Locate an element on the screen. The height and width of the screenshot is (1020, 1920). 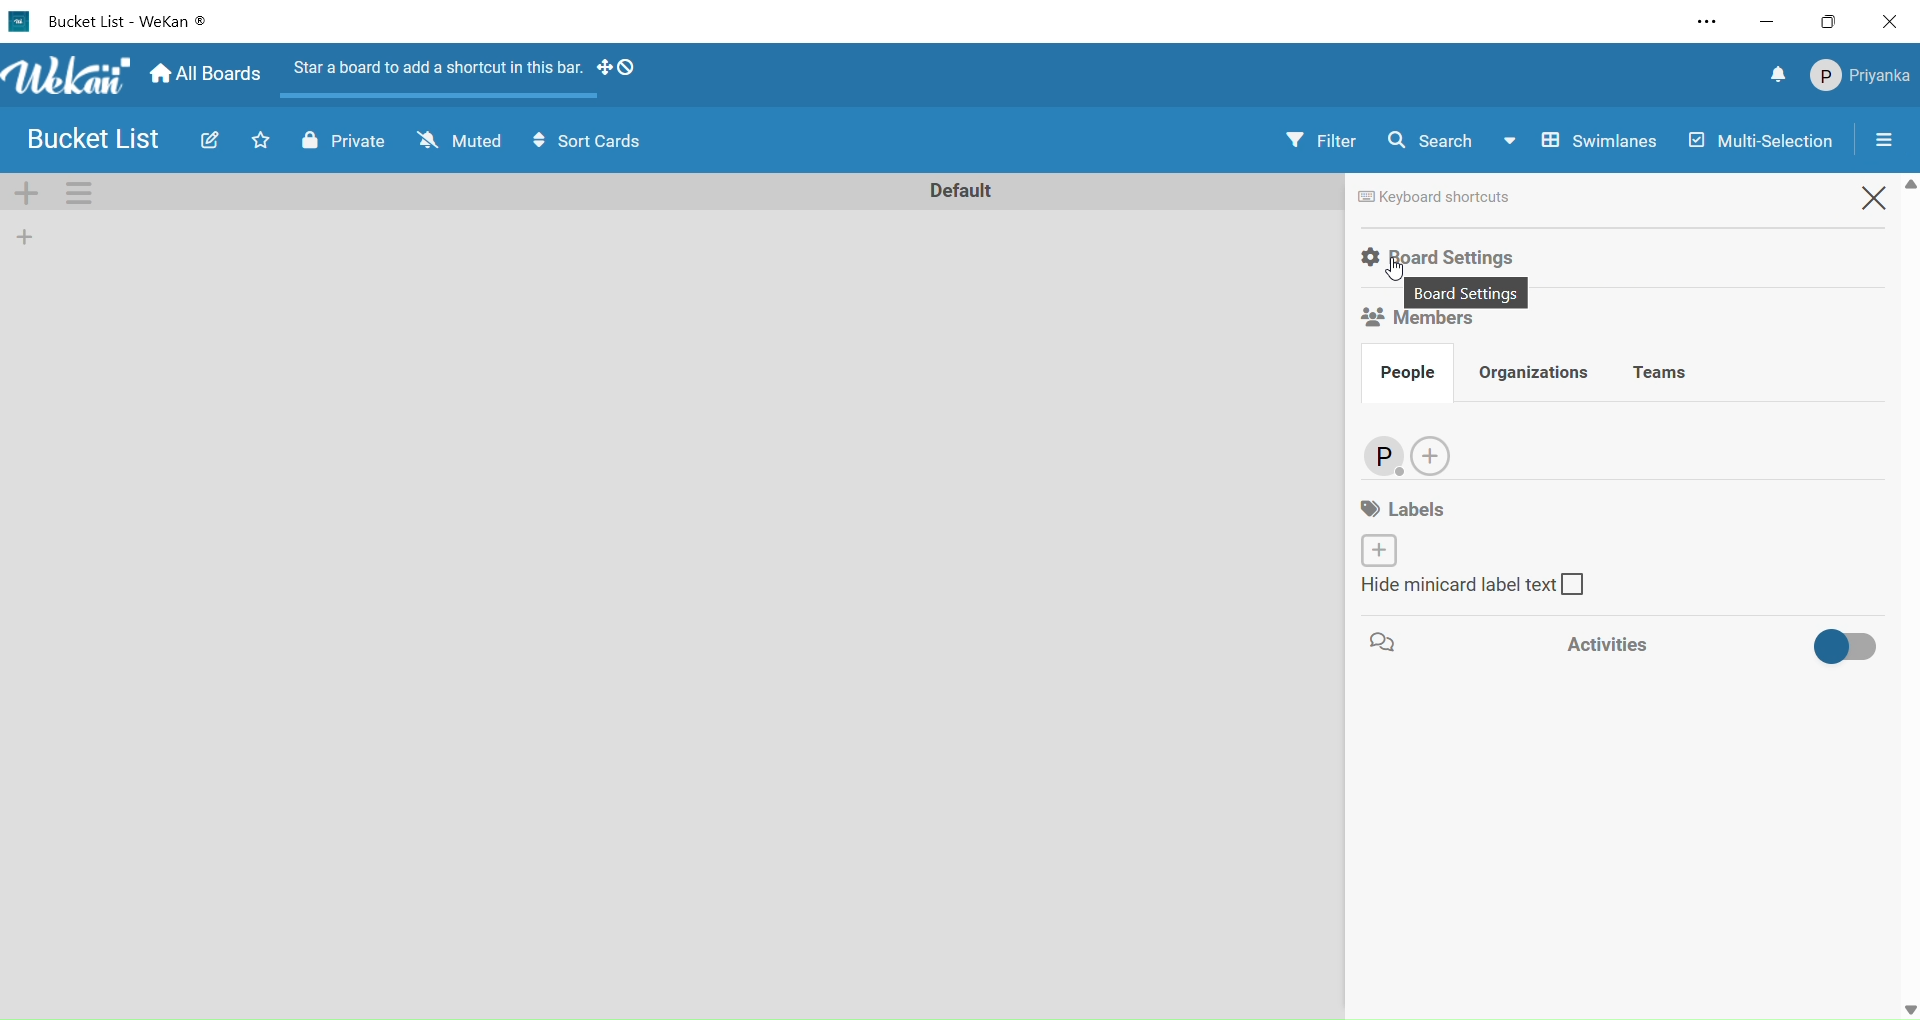
member settings is located at coordinates (1862, 76).